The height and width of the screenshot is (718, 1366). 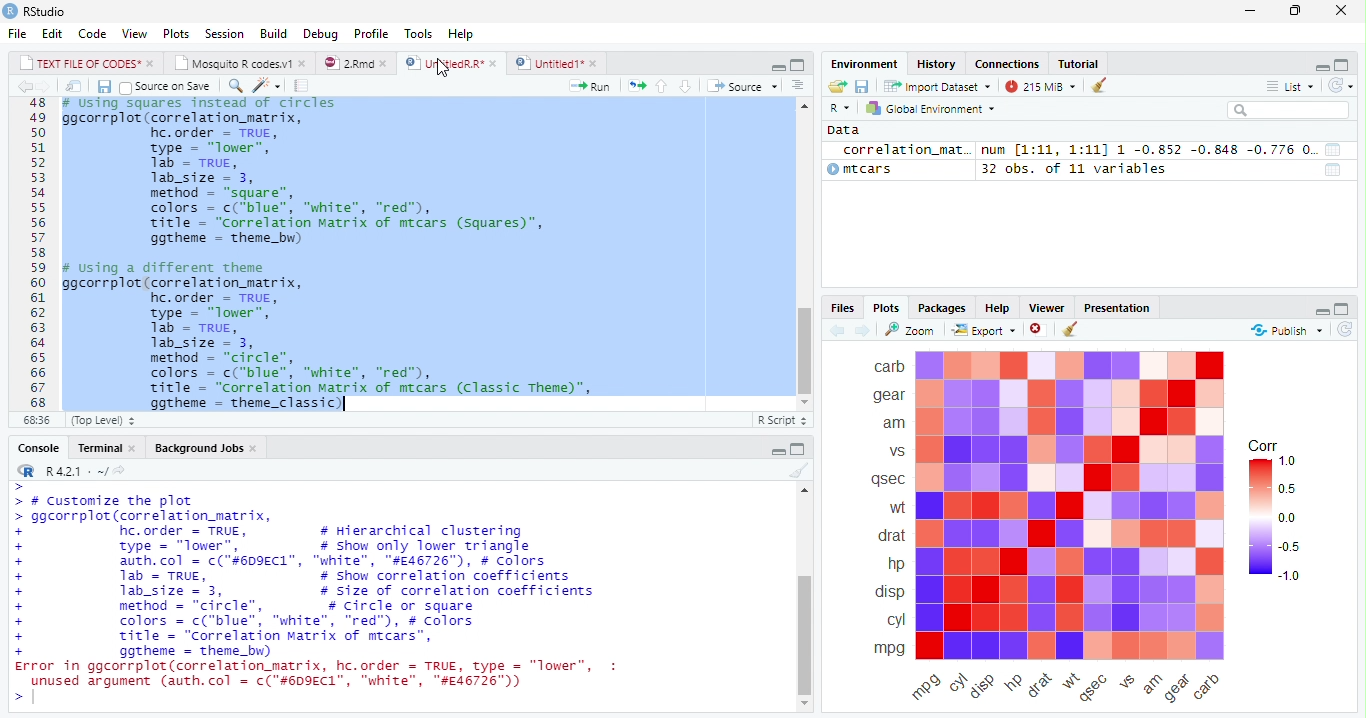 I want to click on 2rmd, so click(x=356, y=62).